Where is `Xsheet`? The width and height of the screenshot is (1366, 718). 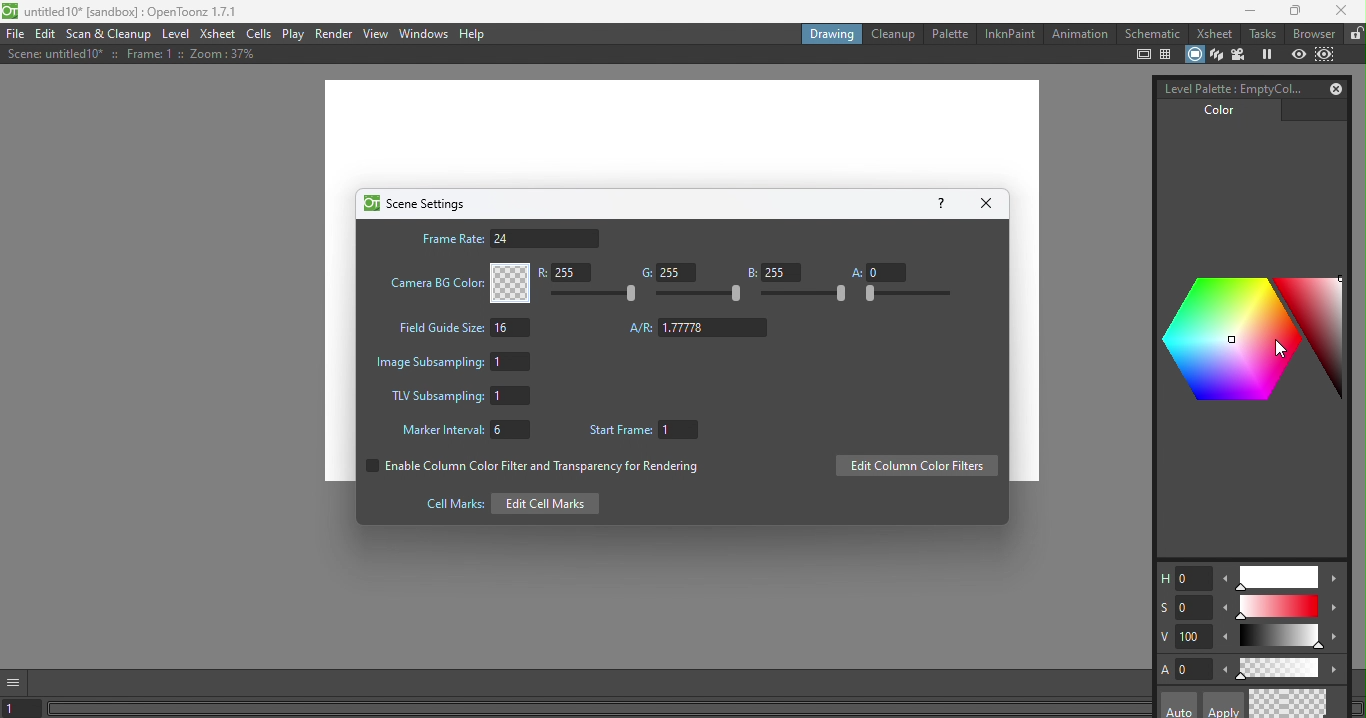 Xsheet is located at coordinates (1212, 34).